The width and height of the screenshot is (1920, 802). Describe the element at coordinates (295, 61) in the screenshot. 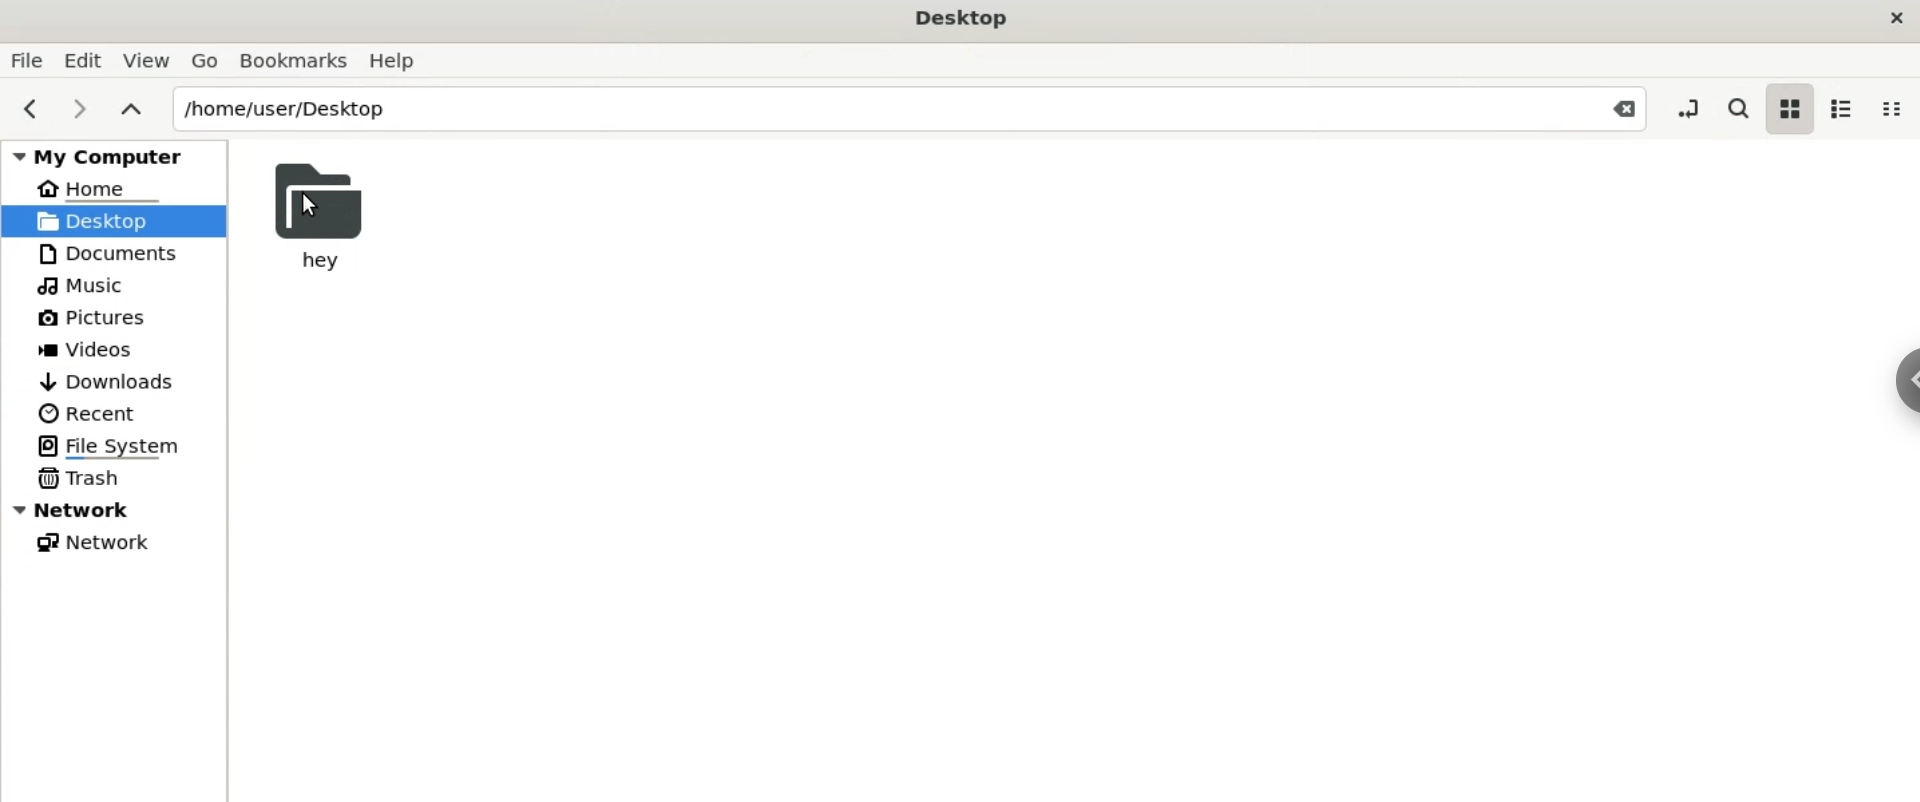

I see `bookmarks` at that location.